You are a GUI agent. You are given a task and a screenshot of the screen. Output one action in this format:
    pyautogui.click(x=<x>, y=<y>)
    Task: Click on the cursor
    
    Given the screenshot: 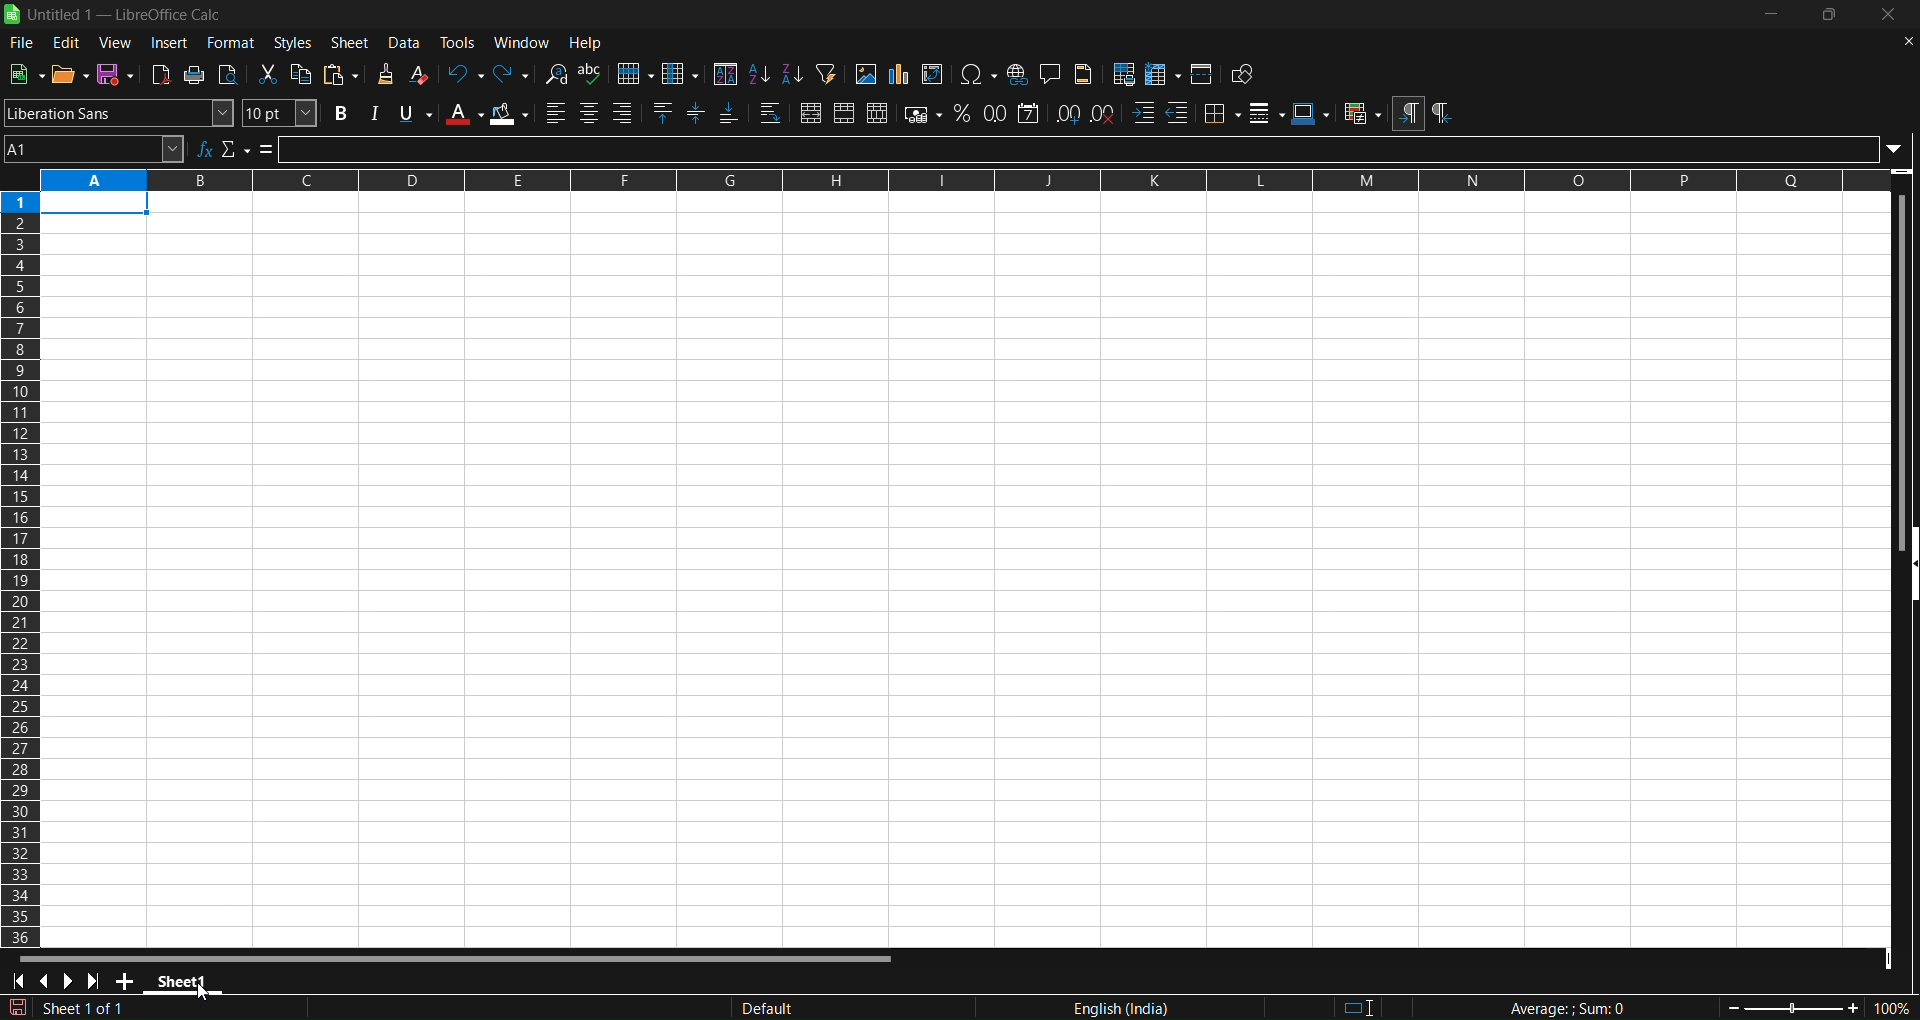 What is the action you would take?
    pyautogui.click(x=207, y=993)
    